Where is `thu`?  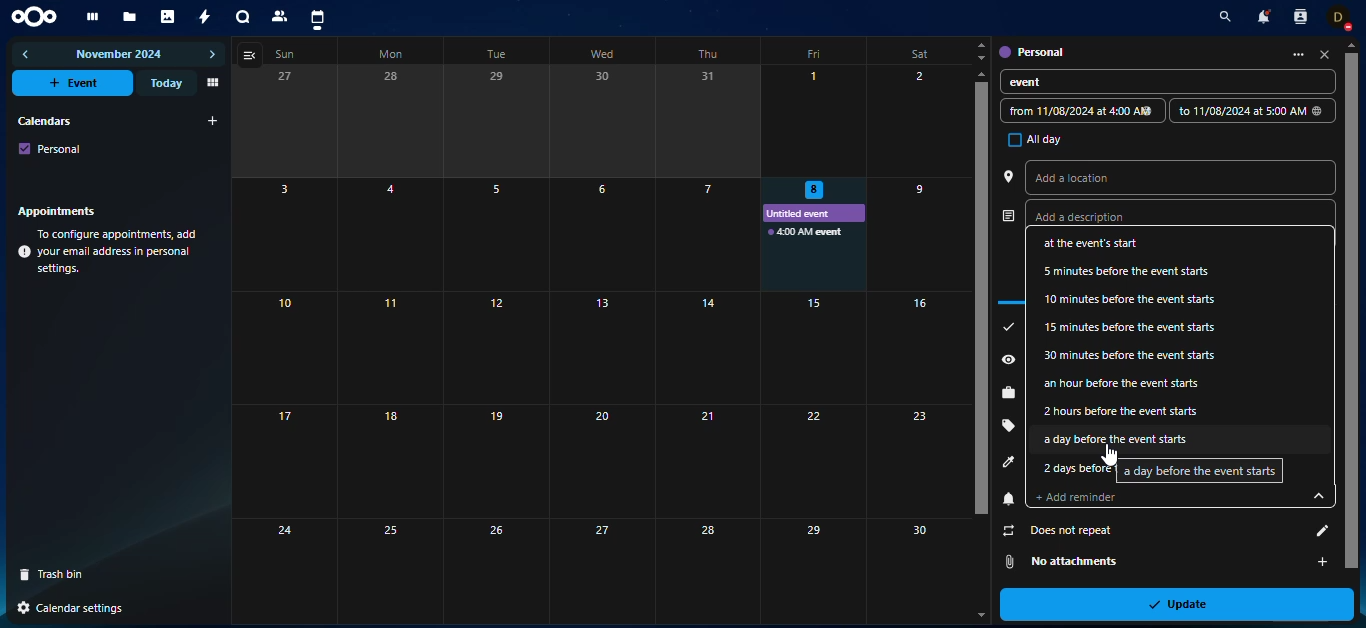 thu is located at coordinates (706, 54).